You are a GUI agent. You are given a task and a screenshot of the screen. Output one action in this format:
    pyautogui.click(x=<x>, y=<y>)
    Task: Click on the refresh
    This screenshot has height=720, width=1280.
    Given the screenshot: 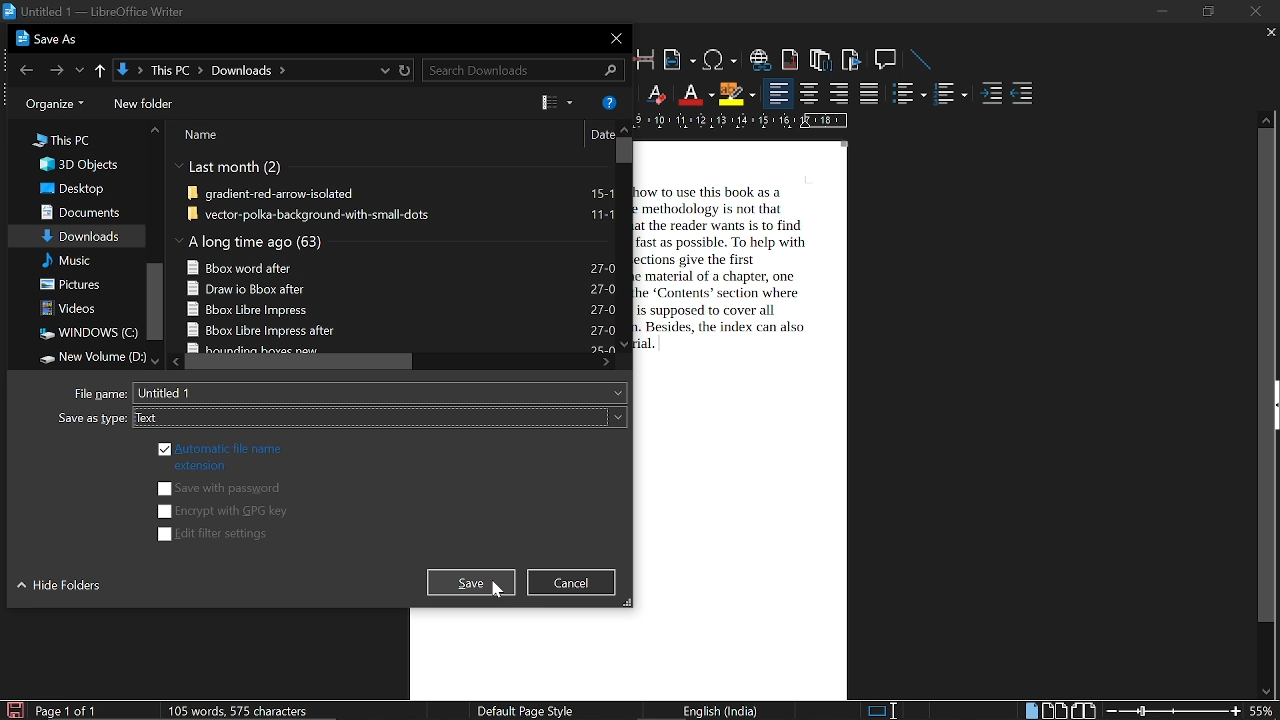 What is the action you would take?
    pyautogui.click(x=406, y=71)
    